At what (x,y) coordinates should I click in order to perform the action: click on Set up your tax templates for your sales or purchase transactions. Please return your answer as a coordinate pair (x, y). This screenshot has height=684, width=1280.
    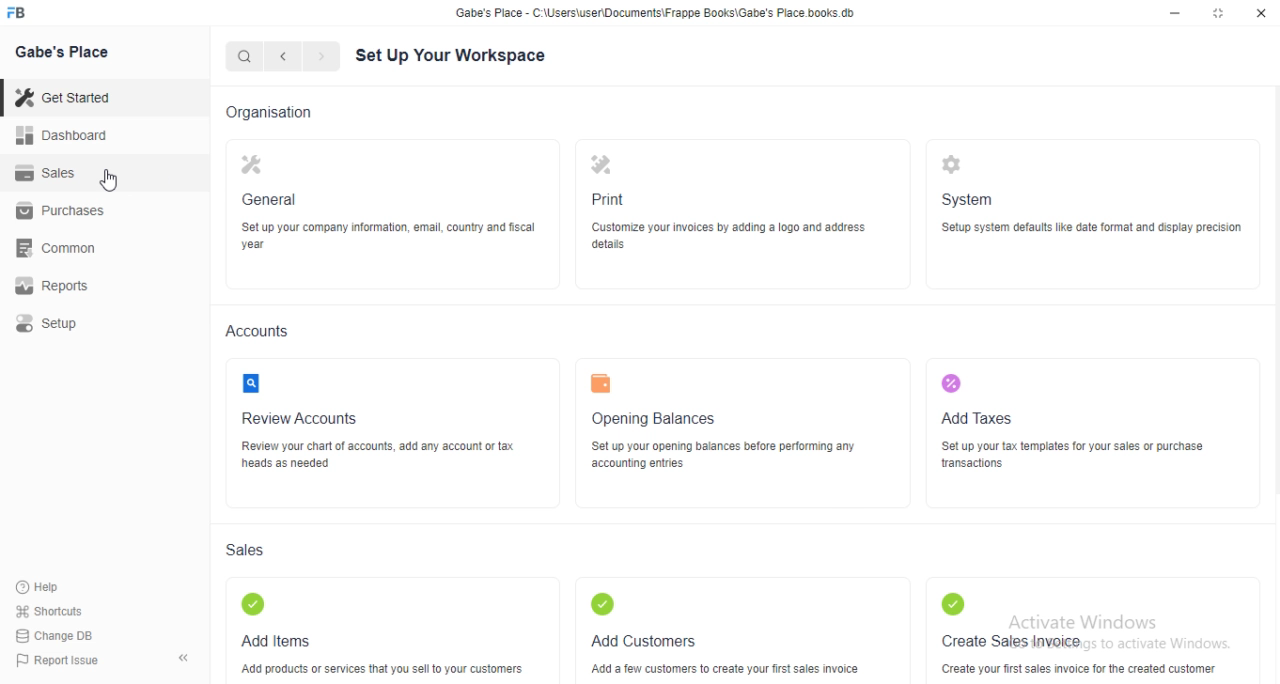
    Looking at the image, I should click on (1072, 454).